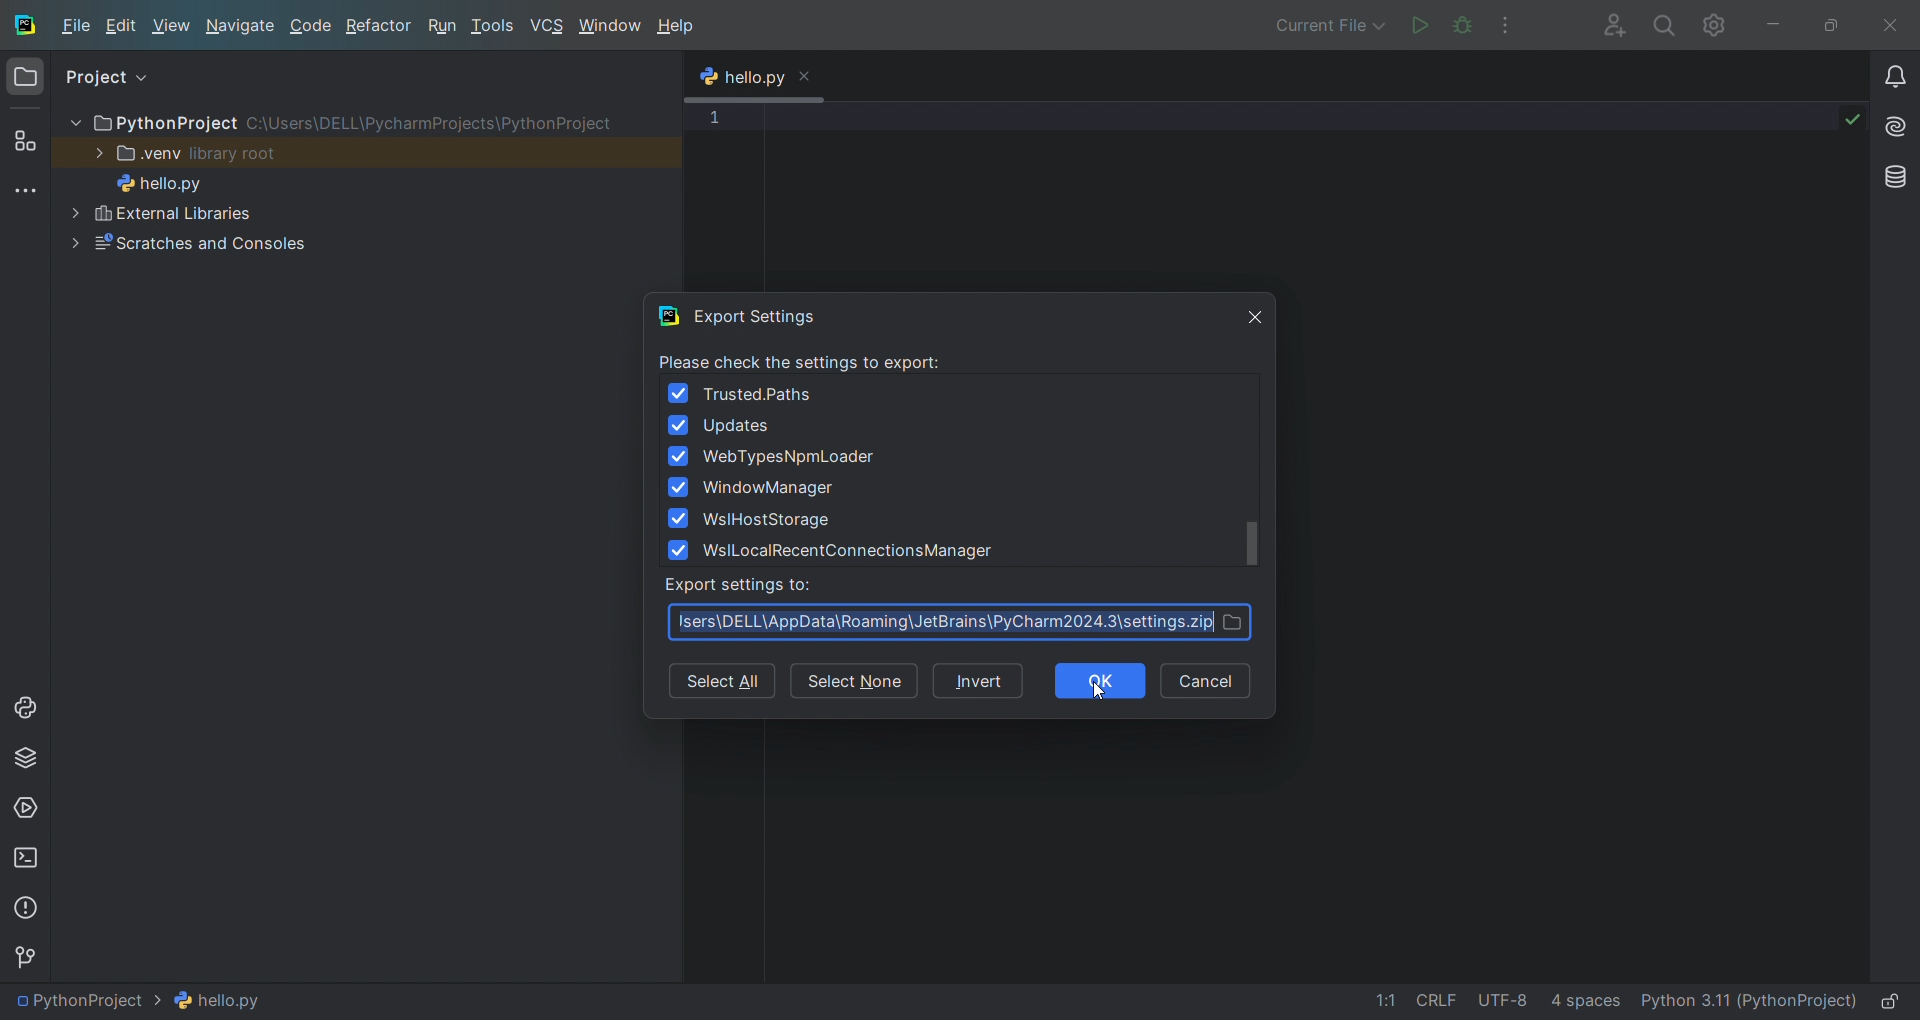  I want to click on minimize, so click(1772, 23).